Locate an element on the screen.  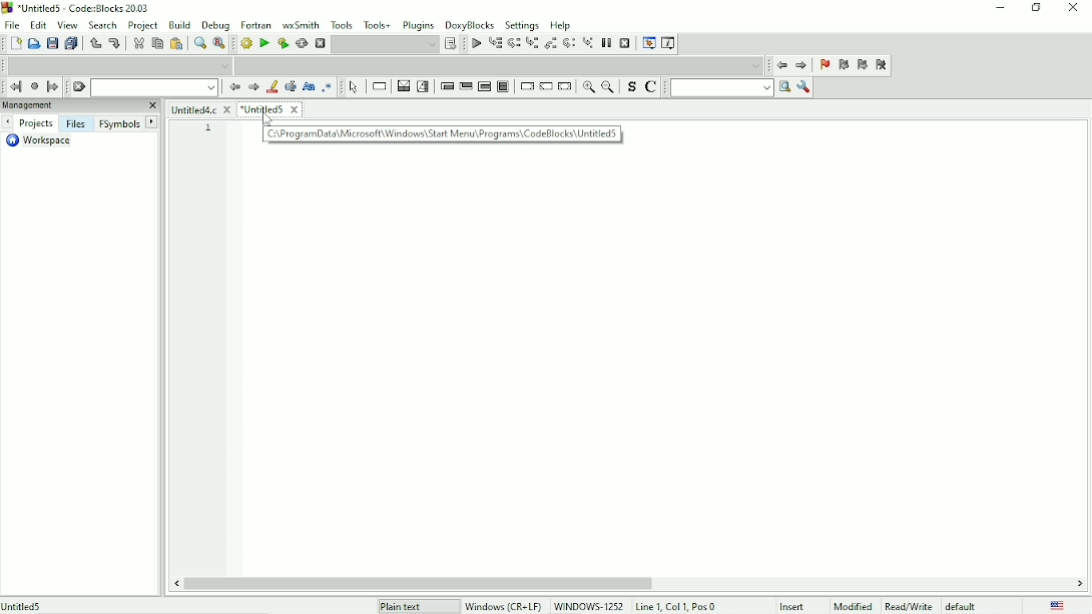
Projects is located at coordinates (36, 122).